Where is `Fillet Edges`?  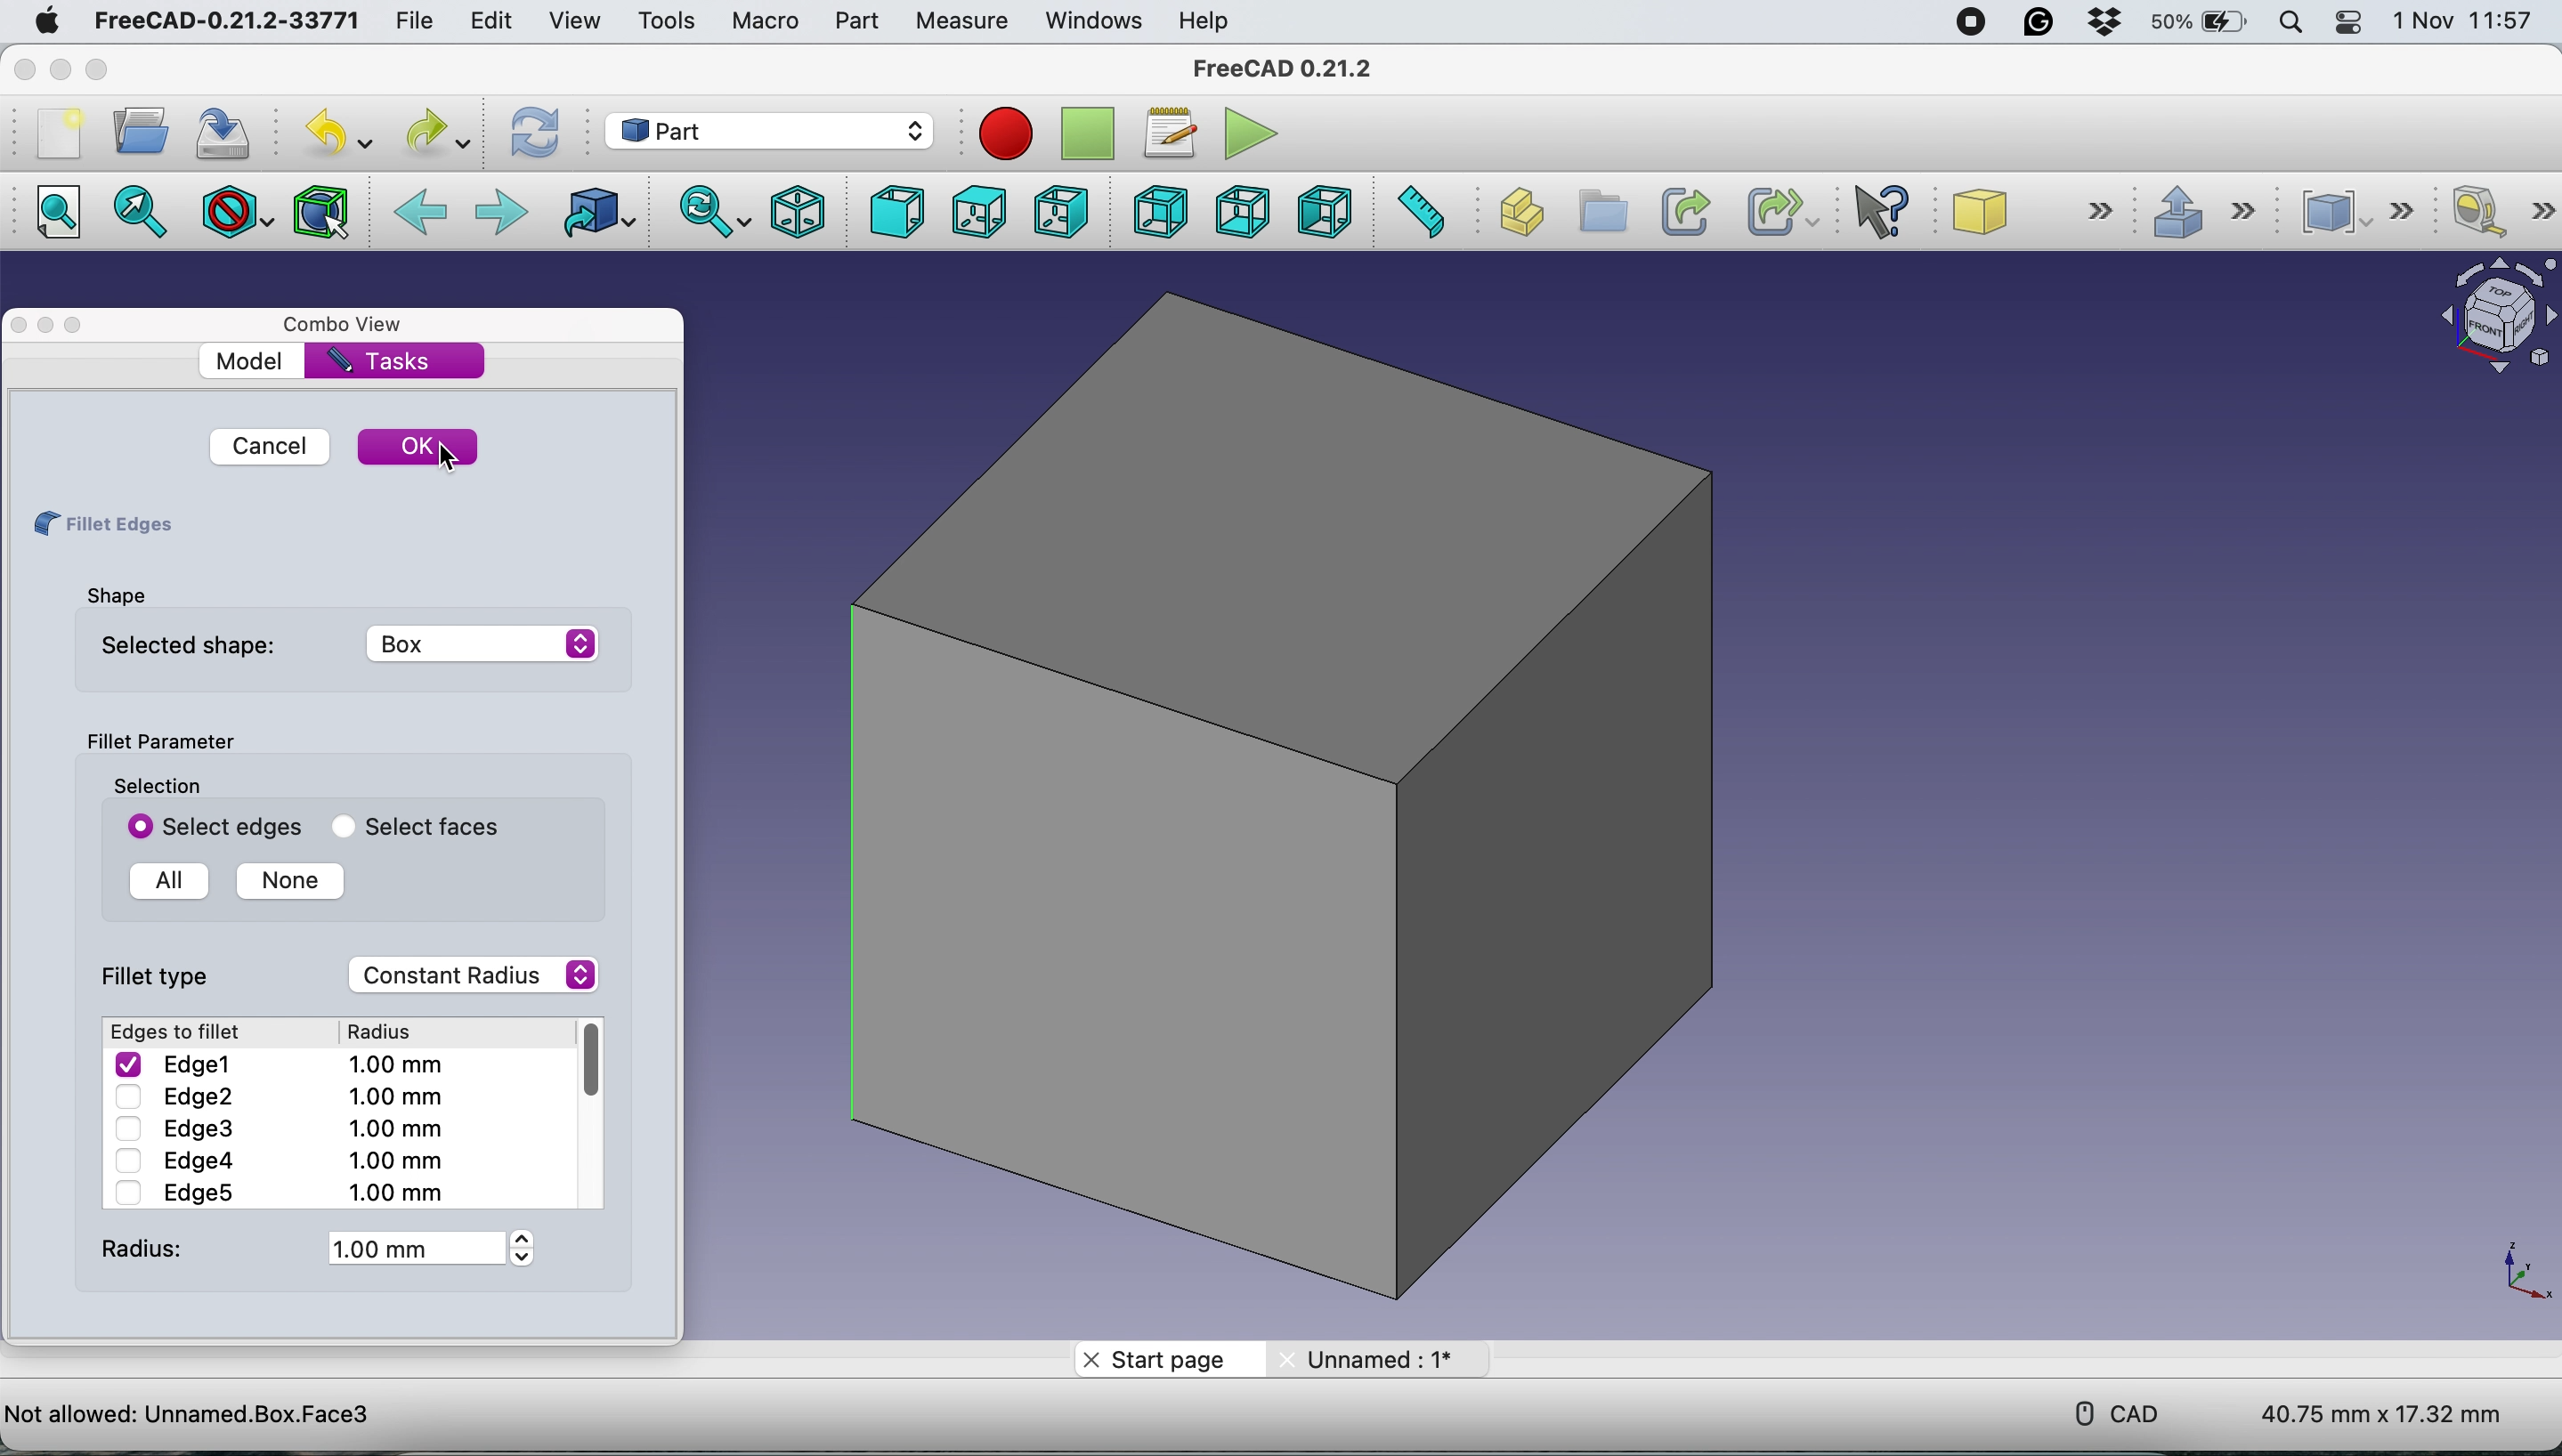
Fillet Edges is located at coordinates (100, 525).